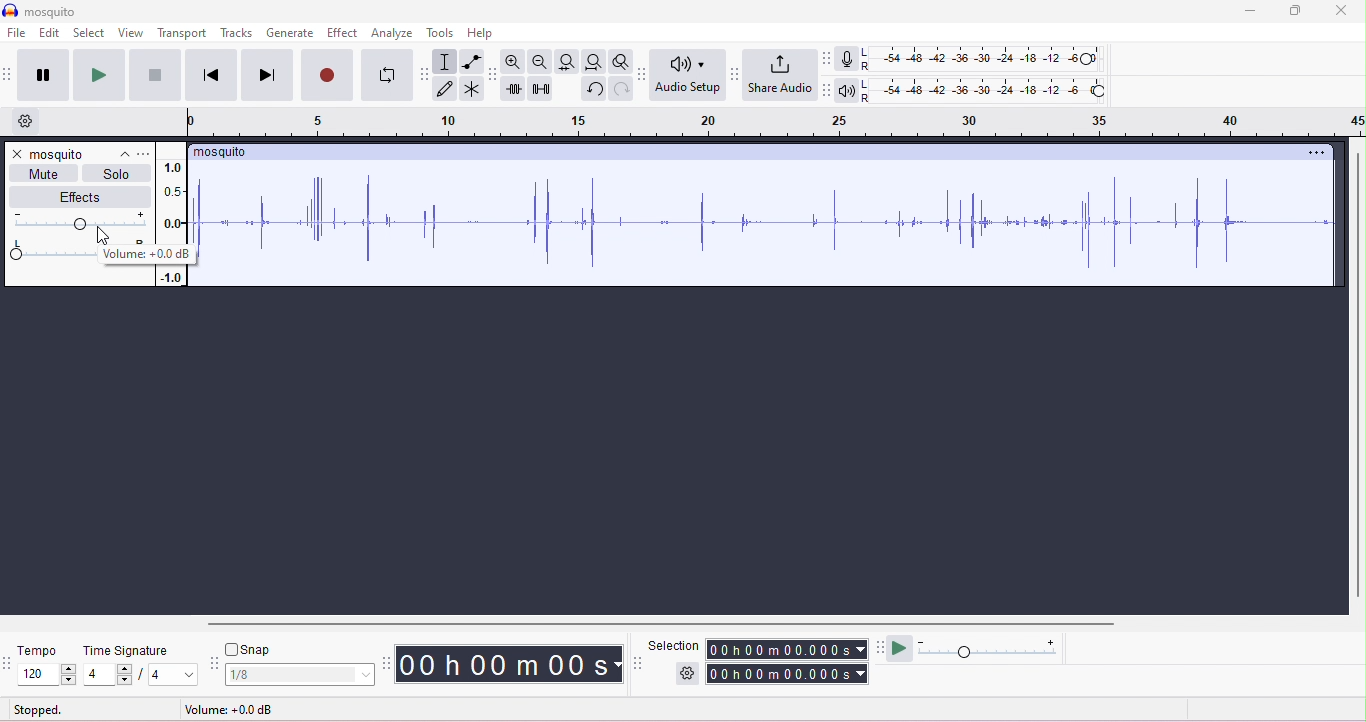  What do you see at coordinates (510, 664) in the screenshot?
I see `time` at bounding box center [510, 664].